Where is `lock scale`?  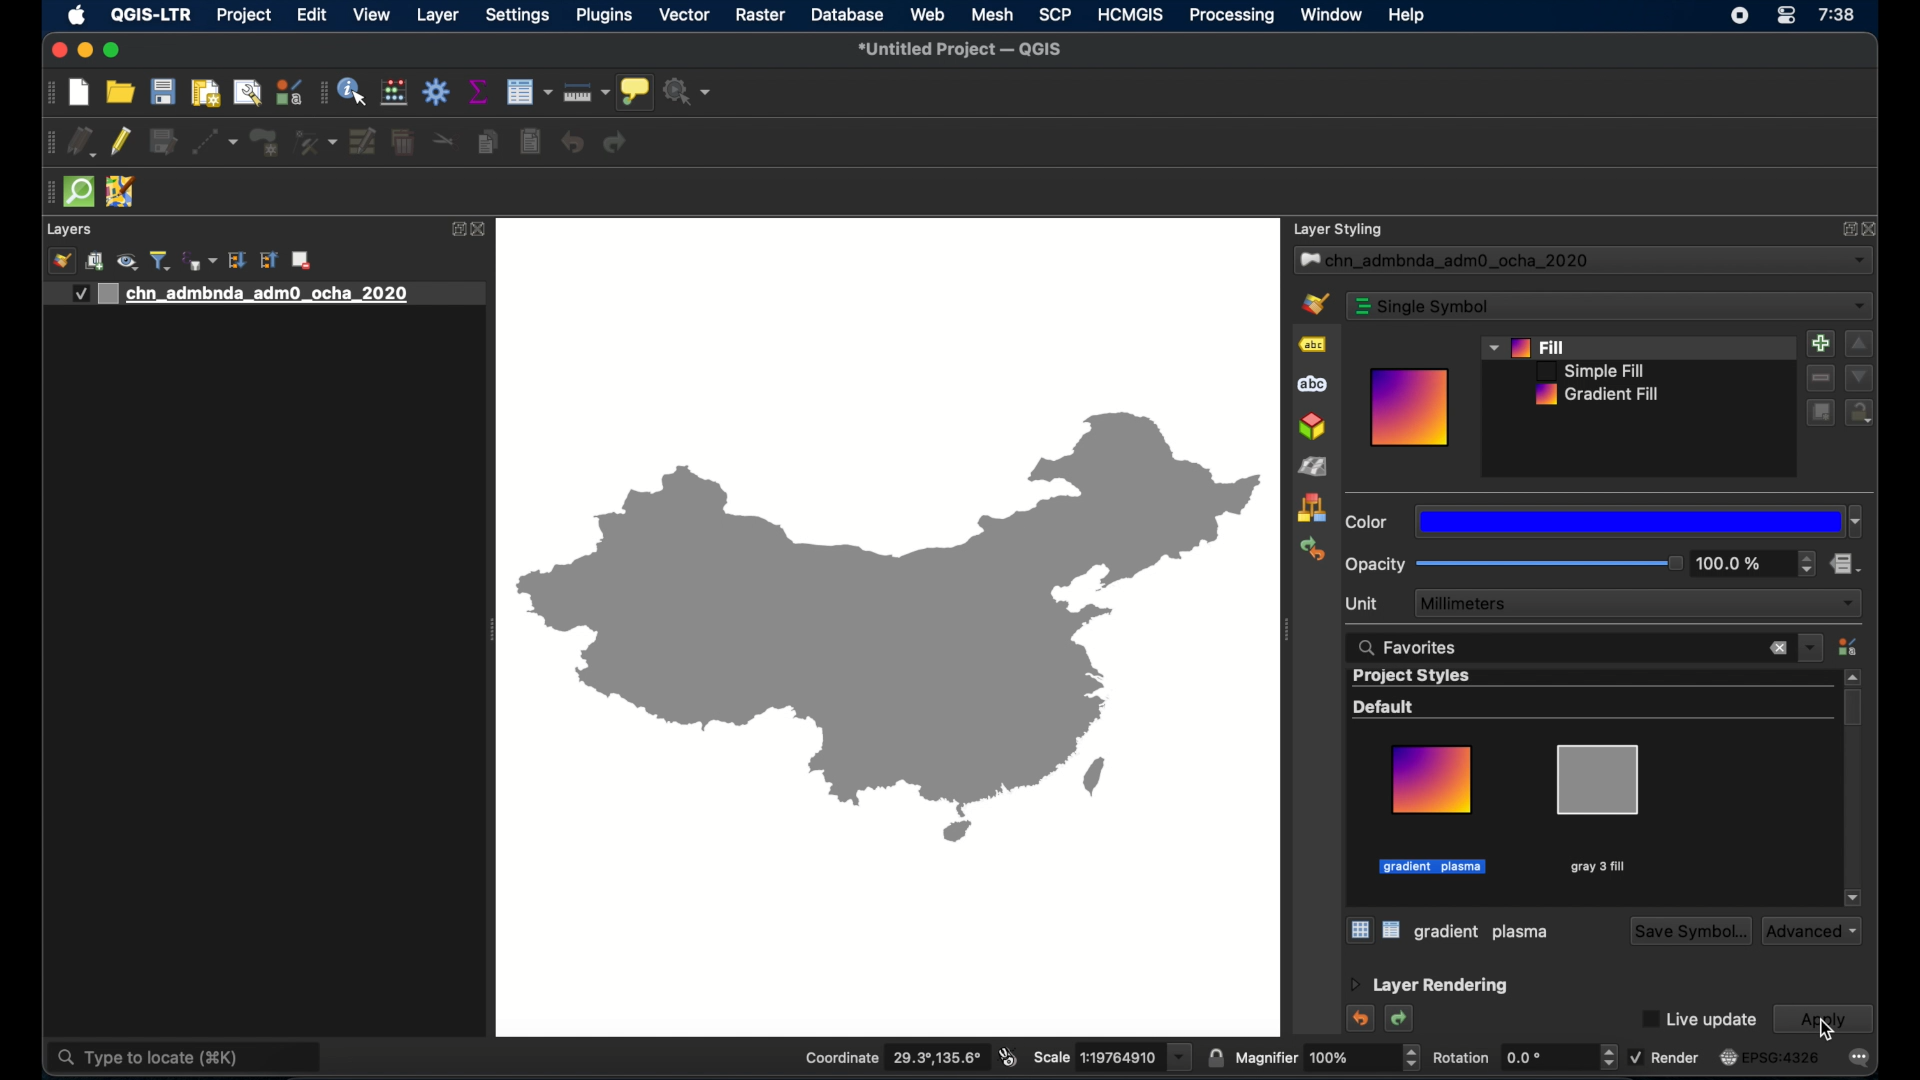 lock scale is located at coordinates (1214, 1058).